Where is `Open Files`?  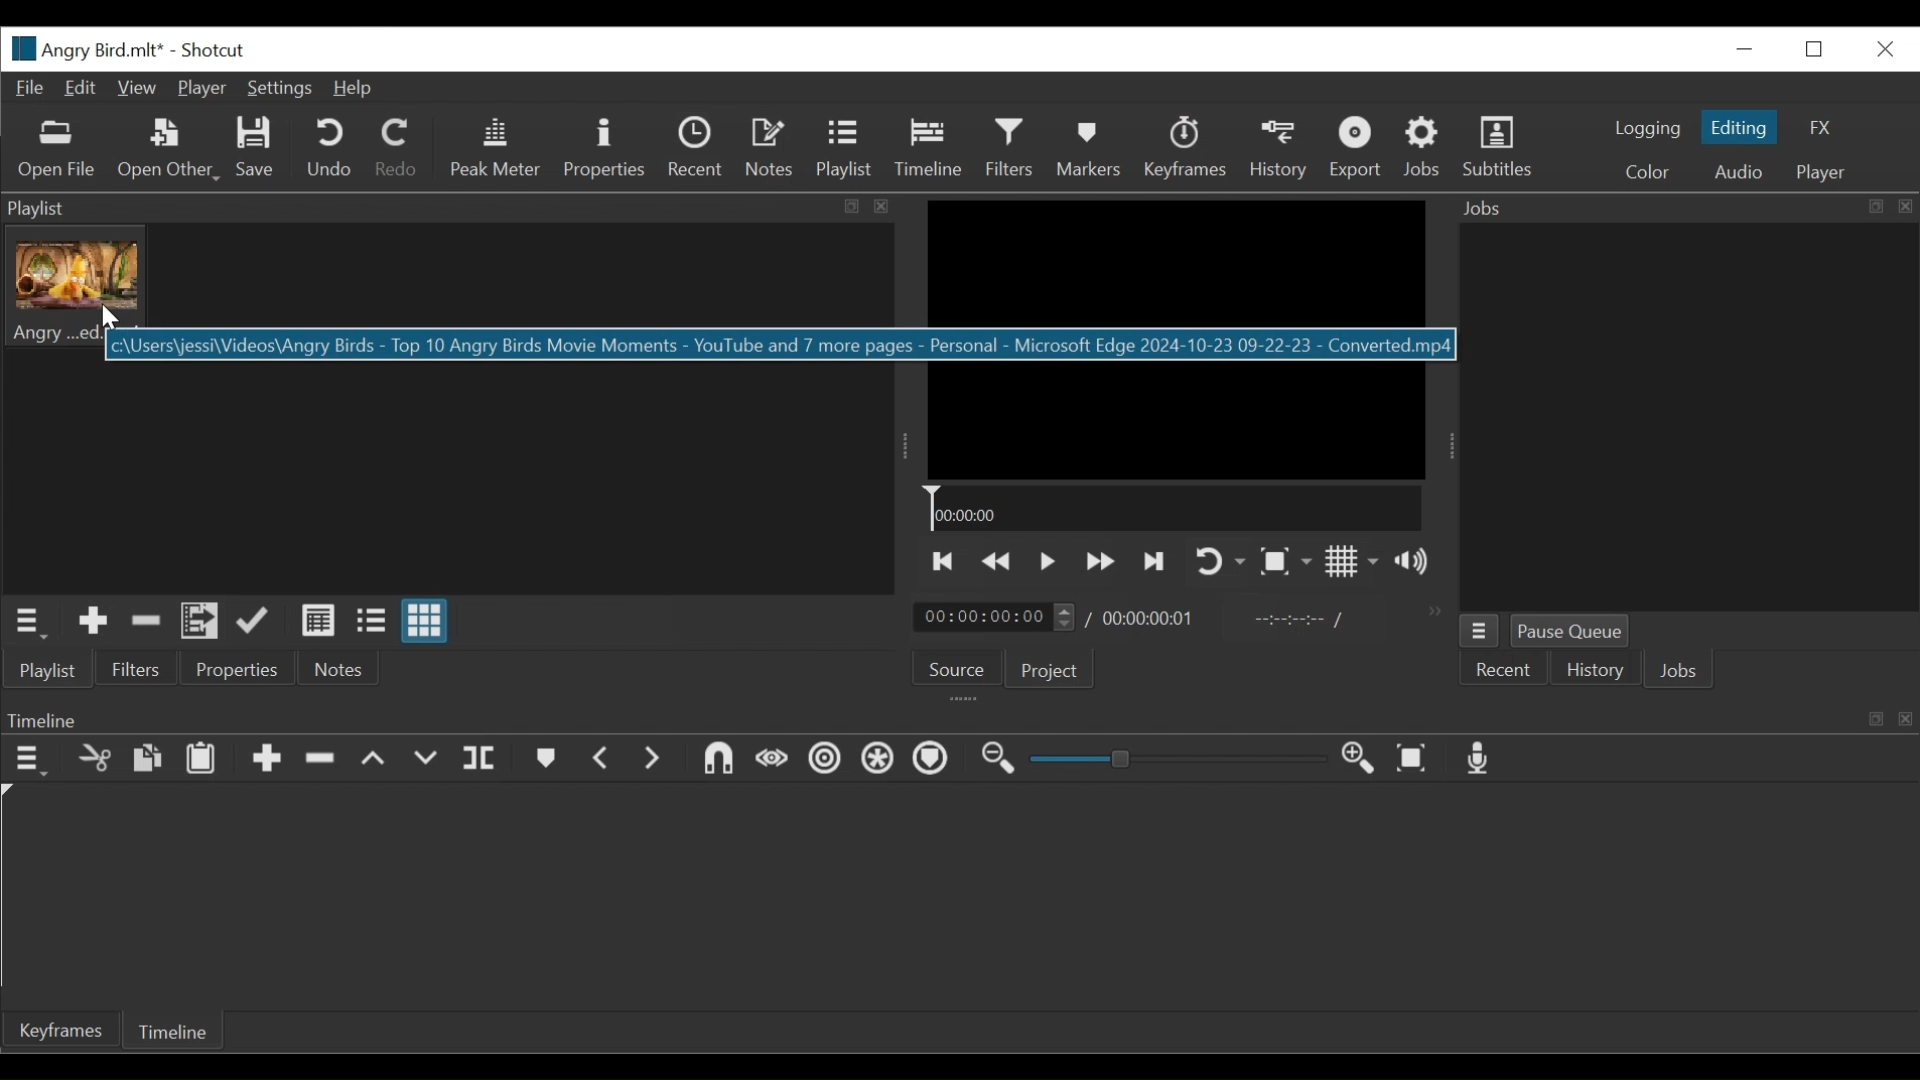
Open Files is located at coordinates (58, 150).